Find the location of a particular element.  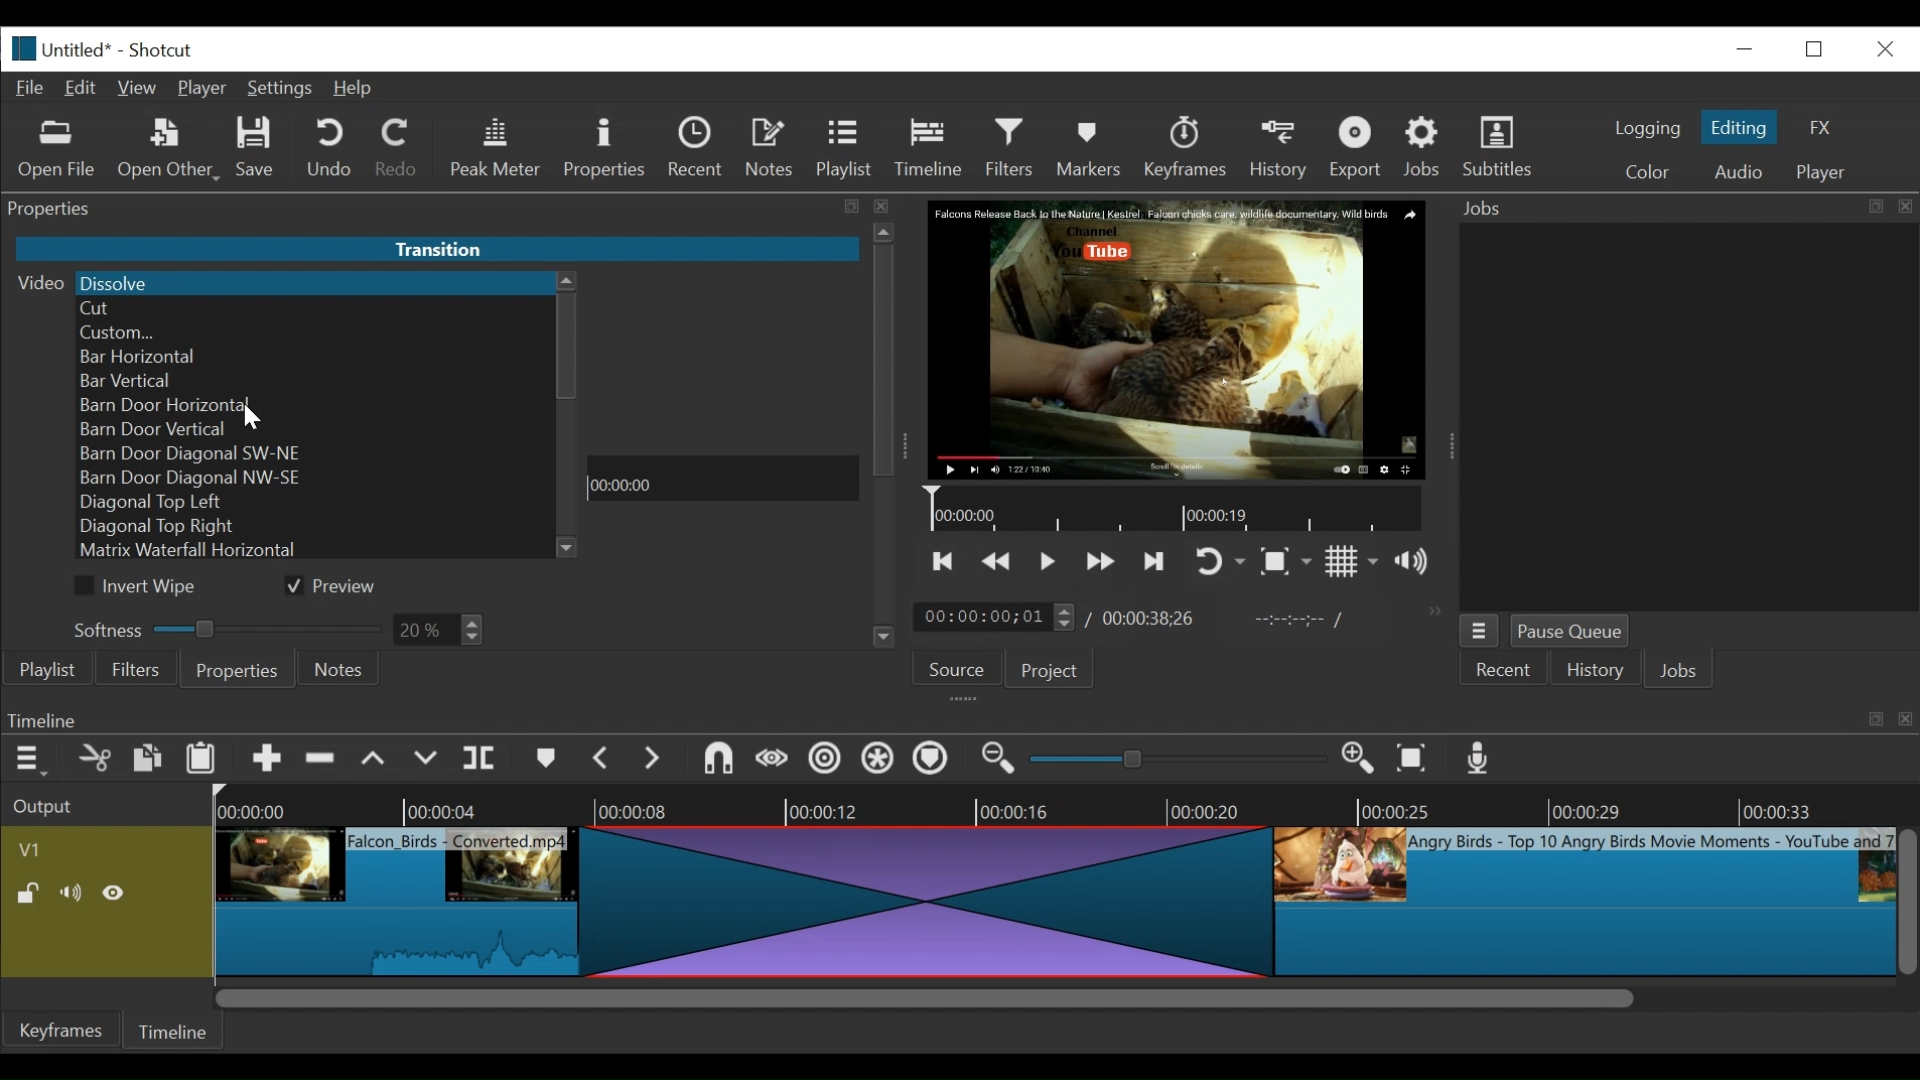

Timeline is located at coordinates (177, 1028).